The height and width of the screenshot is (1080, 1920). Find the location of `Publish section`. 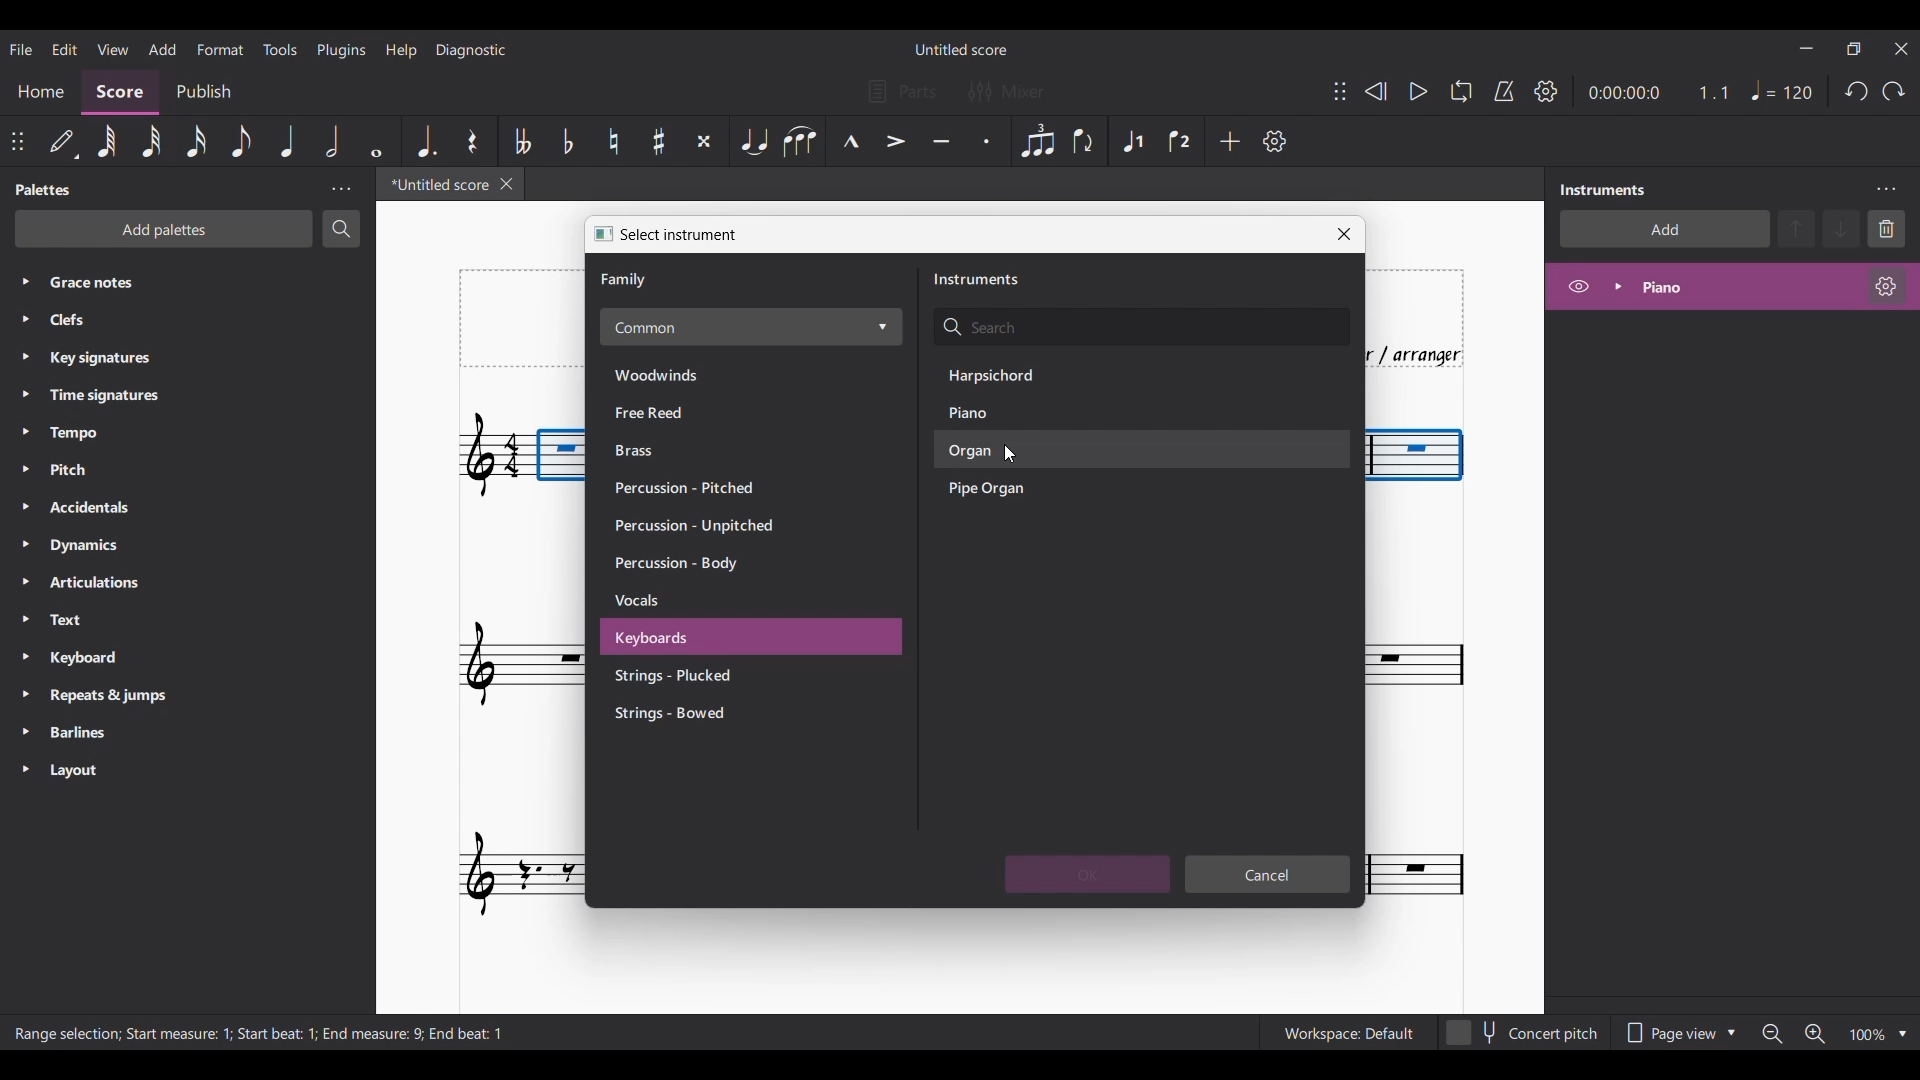

Publish section is located at coordinates (206, 88).